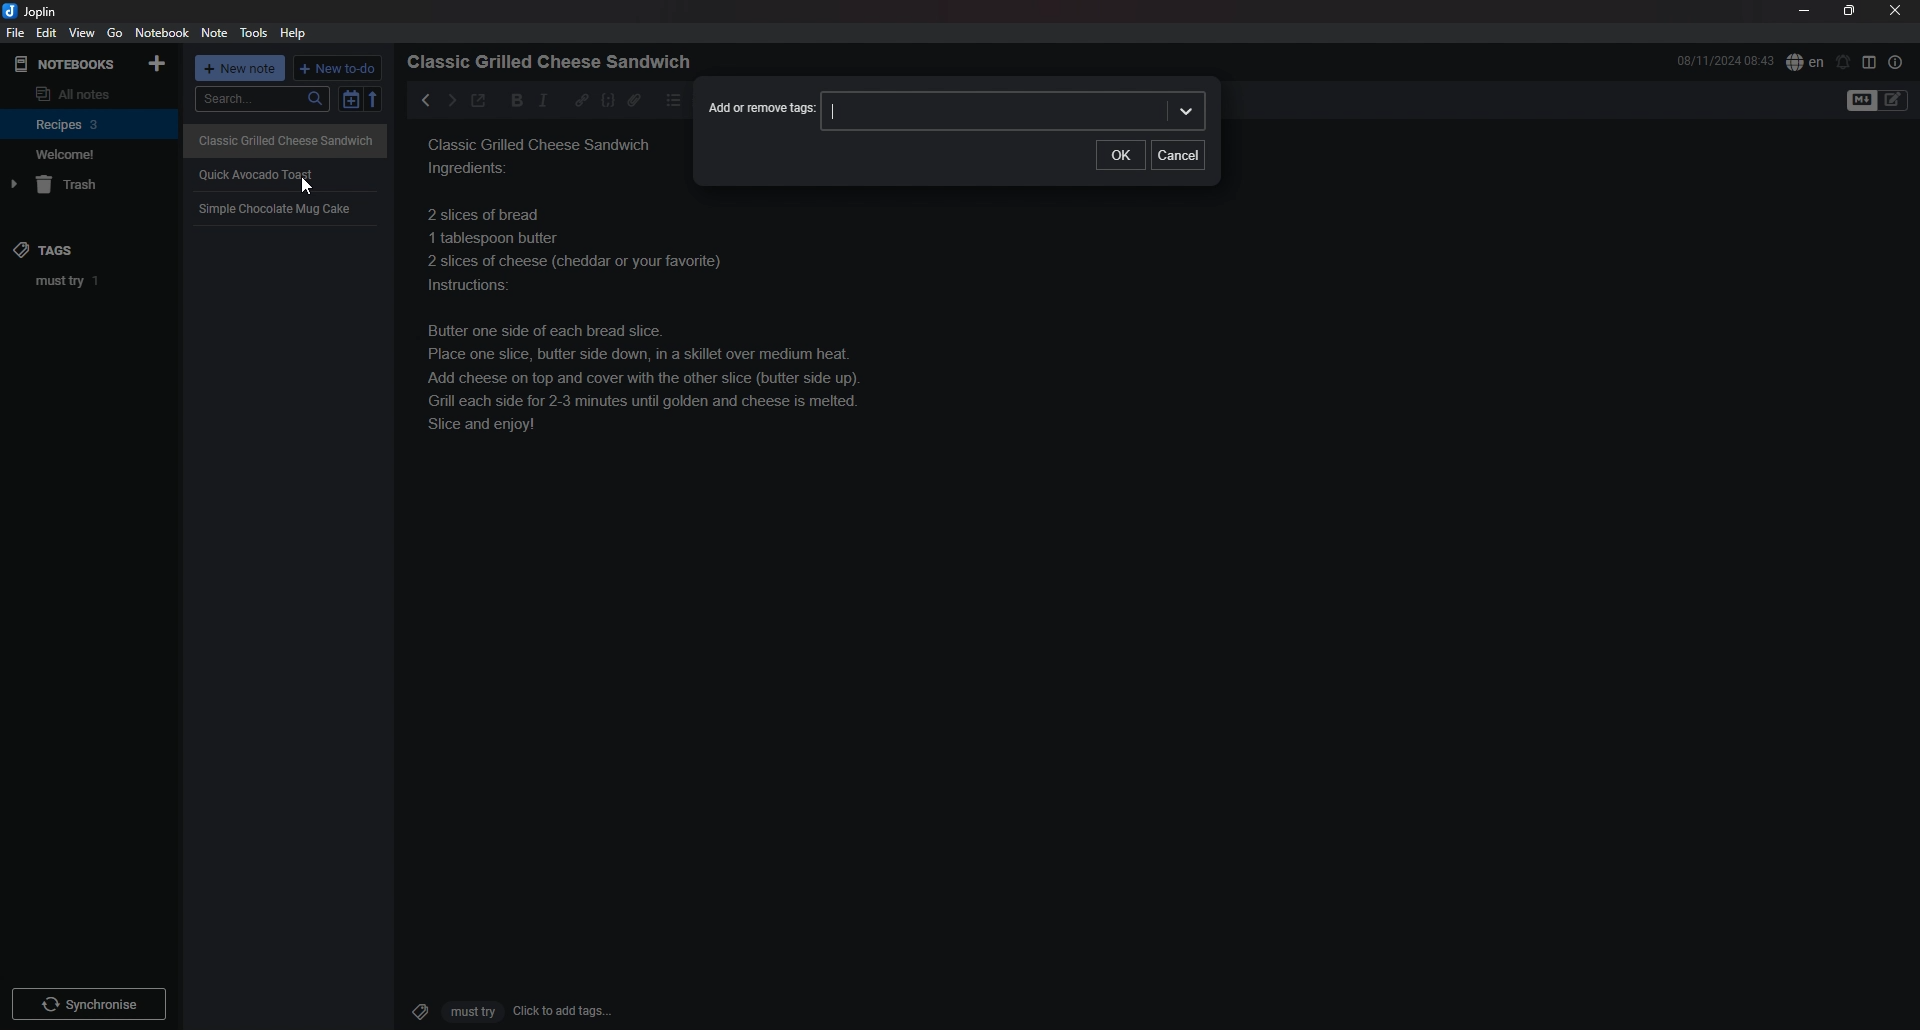 Image resolution: width=1920 pixels, height=1030 pixels. I want to click on bold, so click(511, 101).